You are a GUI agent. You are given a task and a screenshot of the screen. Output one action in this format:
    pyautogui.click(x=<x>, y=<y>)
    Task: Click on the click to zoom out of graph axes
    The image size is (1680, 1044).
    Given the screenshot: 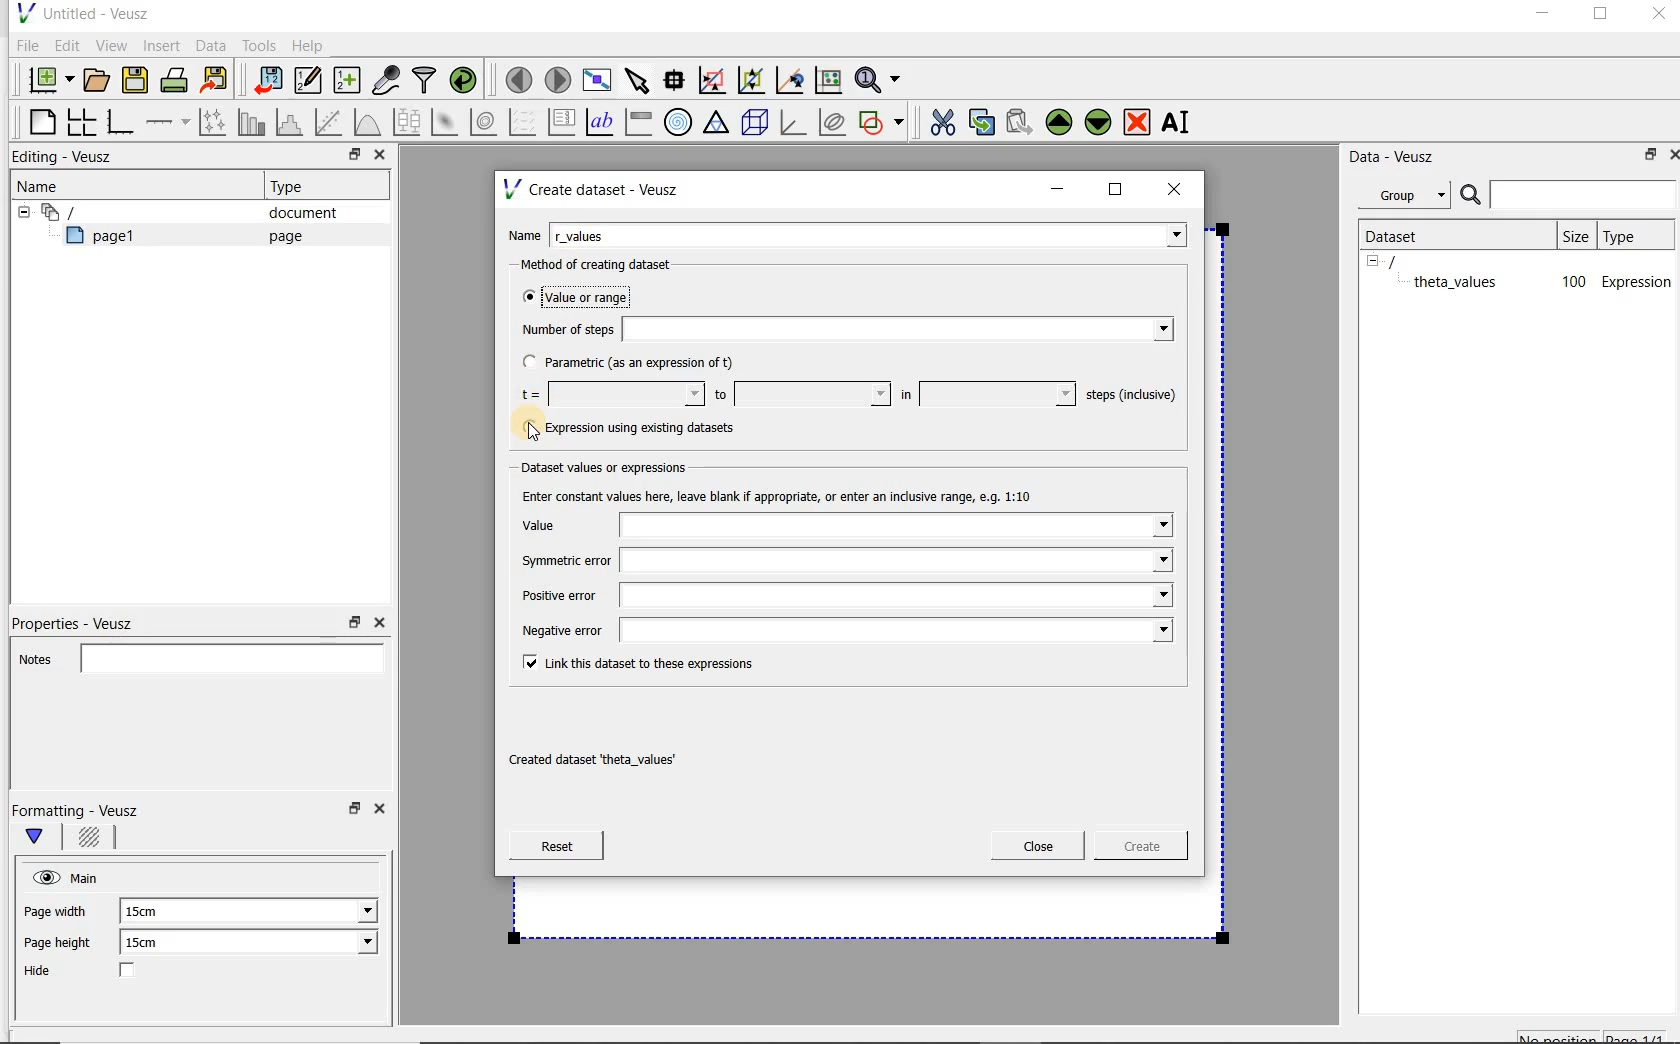 What is the action you would take?
    pyautogui.click(x=752, y=81)
    